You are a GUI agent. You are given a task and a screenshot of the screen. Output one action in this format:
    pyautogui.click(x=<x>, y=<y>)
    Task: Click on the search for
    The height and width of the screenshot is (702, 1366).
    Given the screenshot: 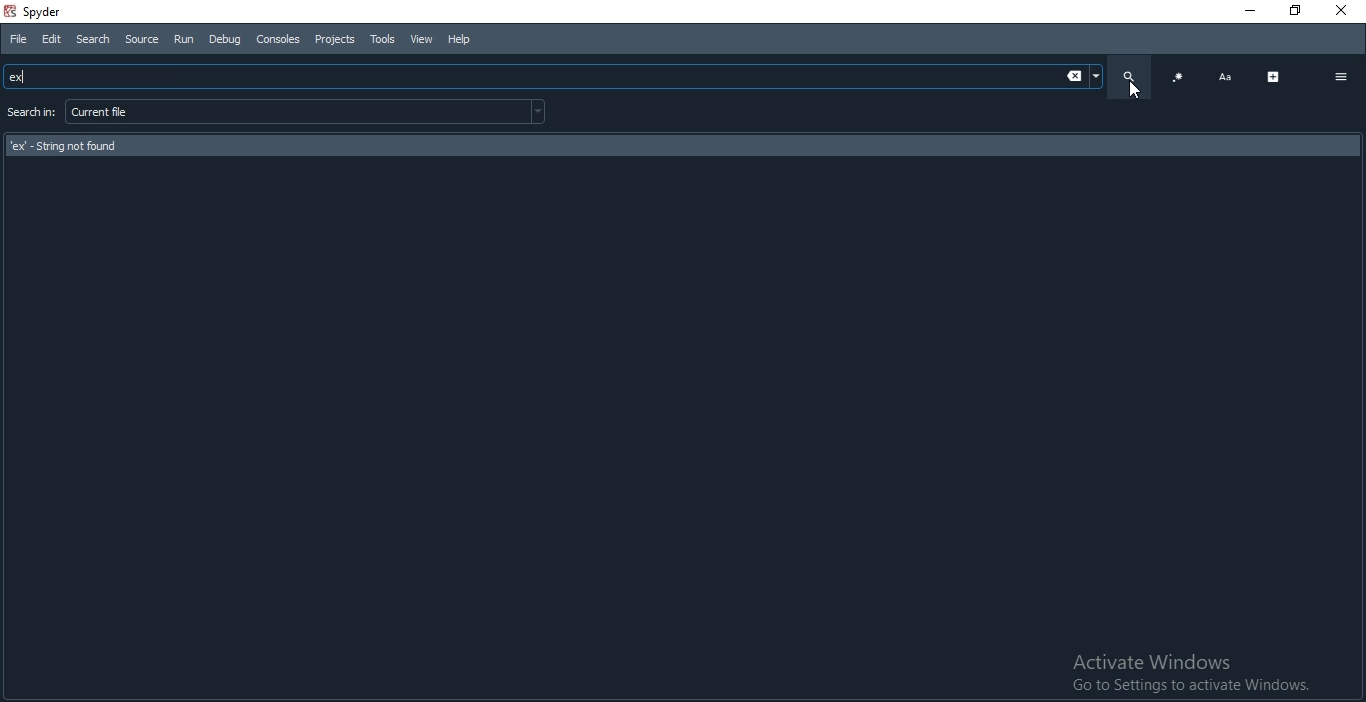 What is the action you would take?
    pyautogui.click(x=30, y=114)
    